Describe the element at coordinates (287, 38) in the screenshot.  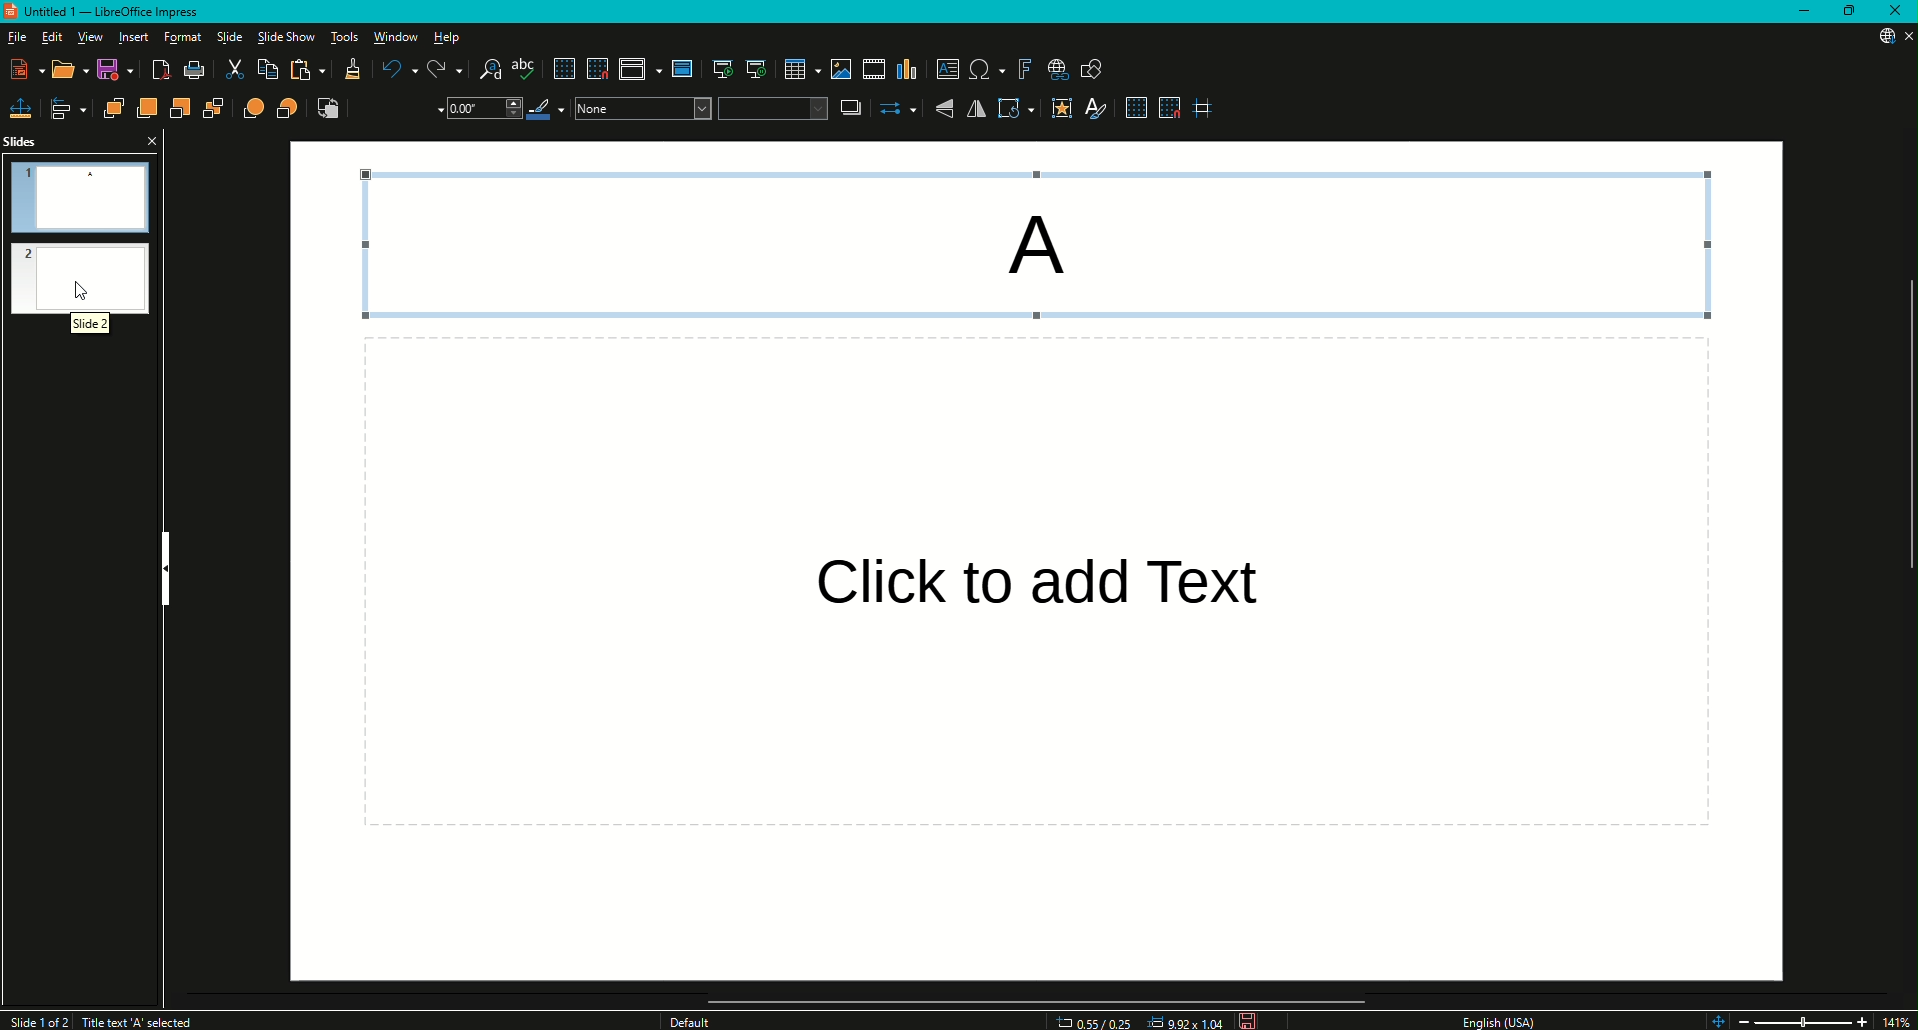
I see `Slide Show` at that location.